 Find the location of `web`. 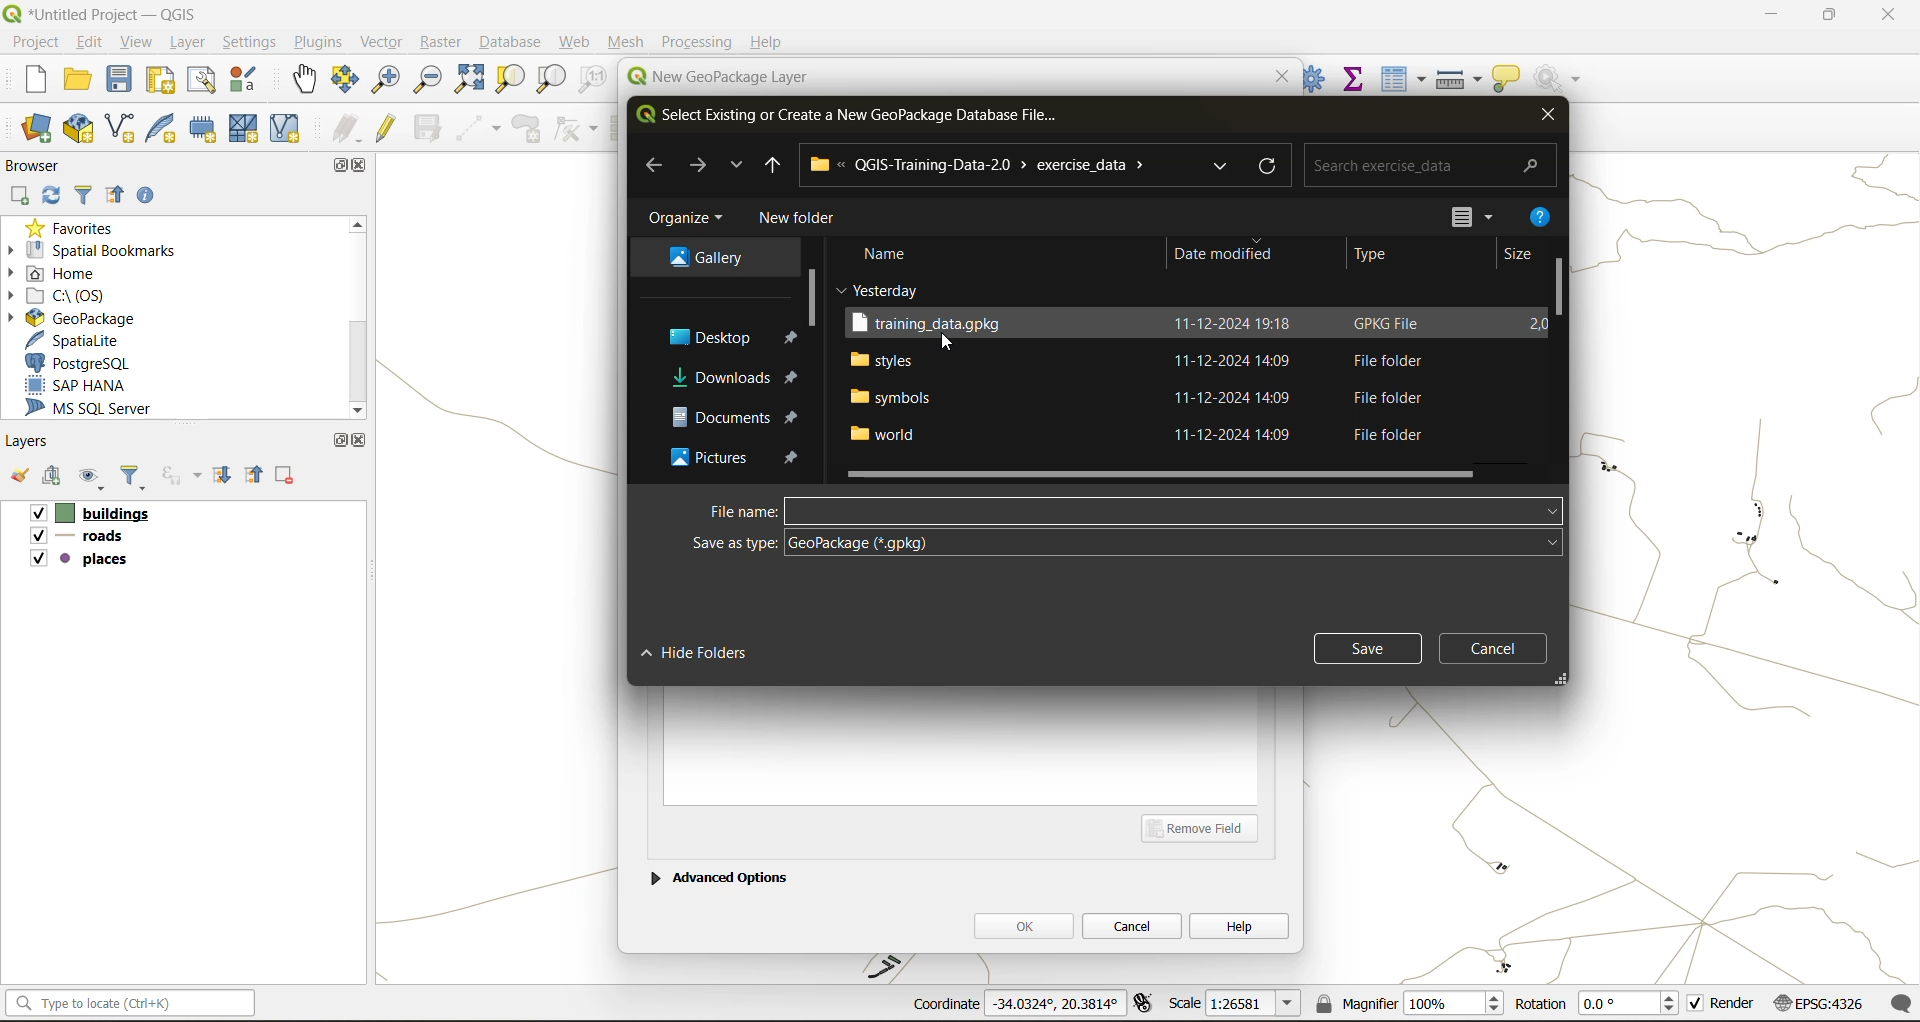

web is located at coordinates (576, 42).